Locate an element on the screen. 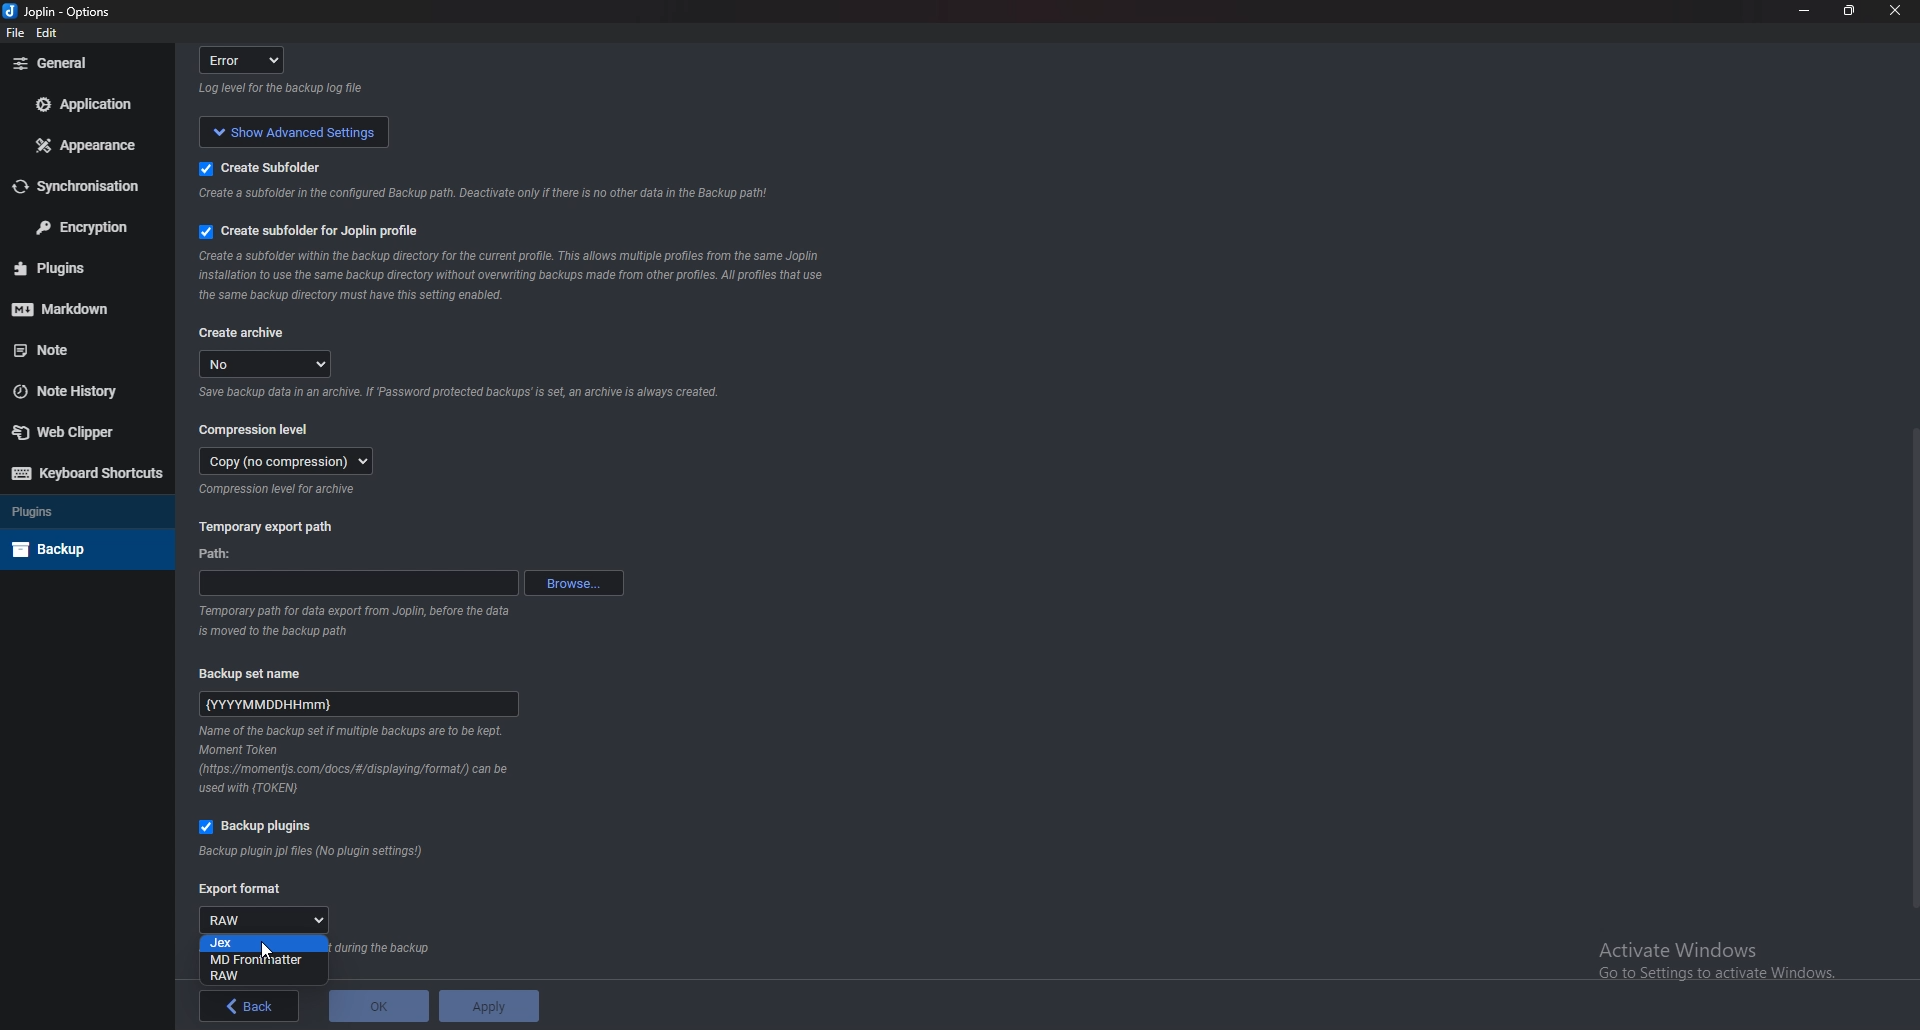 Image resolution: width=1920 pixels, height=1030 pixels. create subfolder is located at coordinates (287, 166).